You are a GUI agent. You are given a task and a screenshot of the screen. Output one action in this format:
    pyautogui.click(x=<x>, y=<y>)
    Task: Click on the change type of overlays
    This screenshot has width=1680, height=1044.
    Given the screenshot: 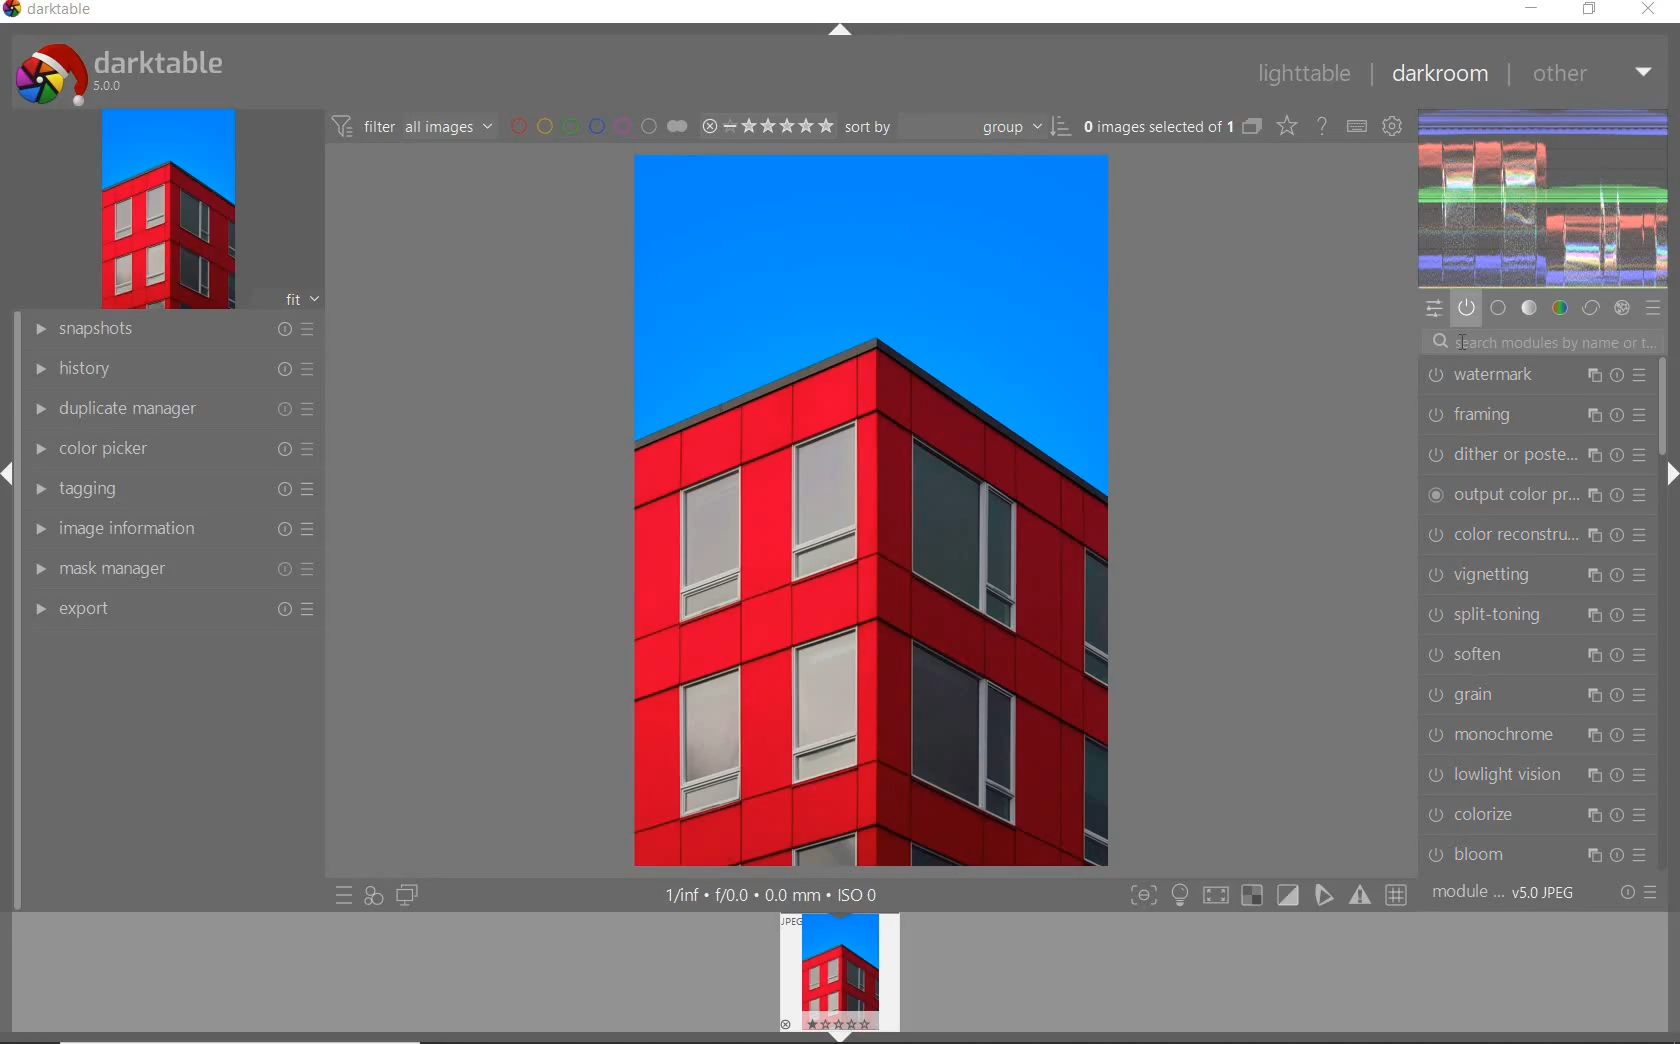 What is the action you would take?
    pyautogui.click(x=1289, y=127)
    